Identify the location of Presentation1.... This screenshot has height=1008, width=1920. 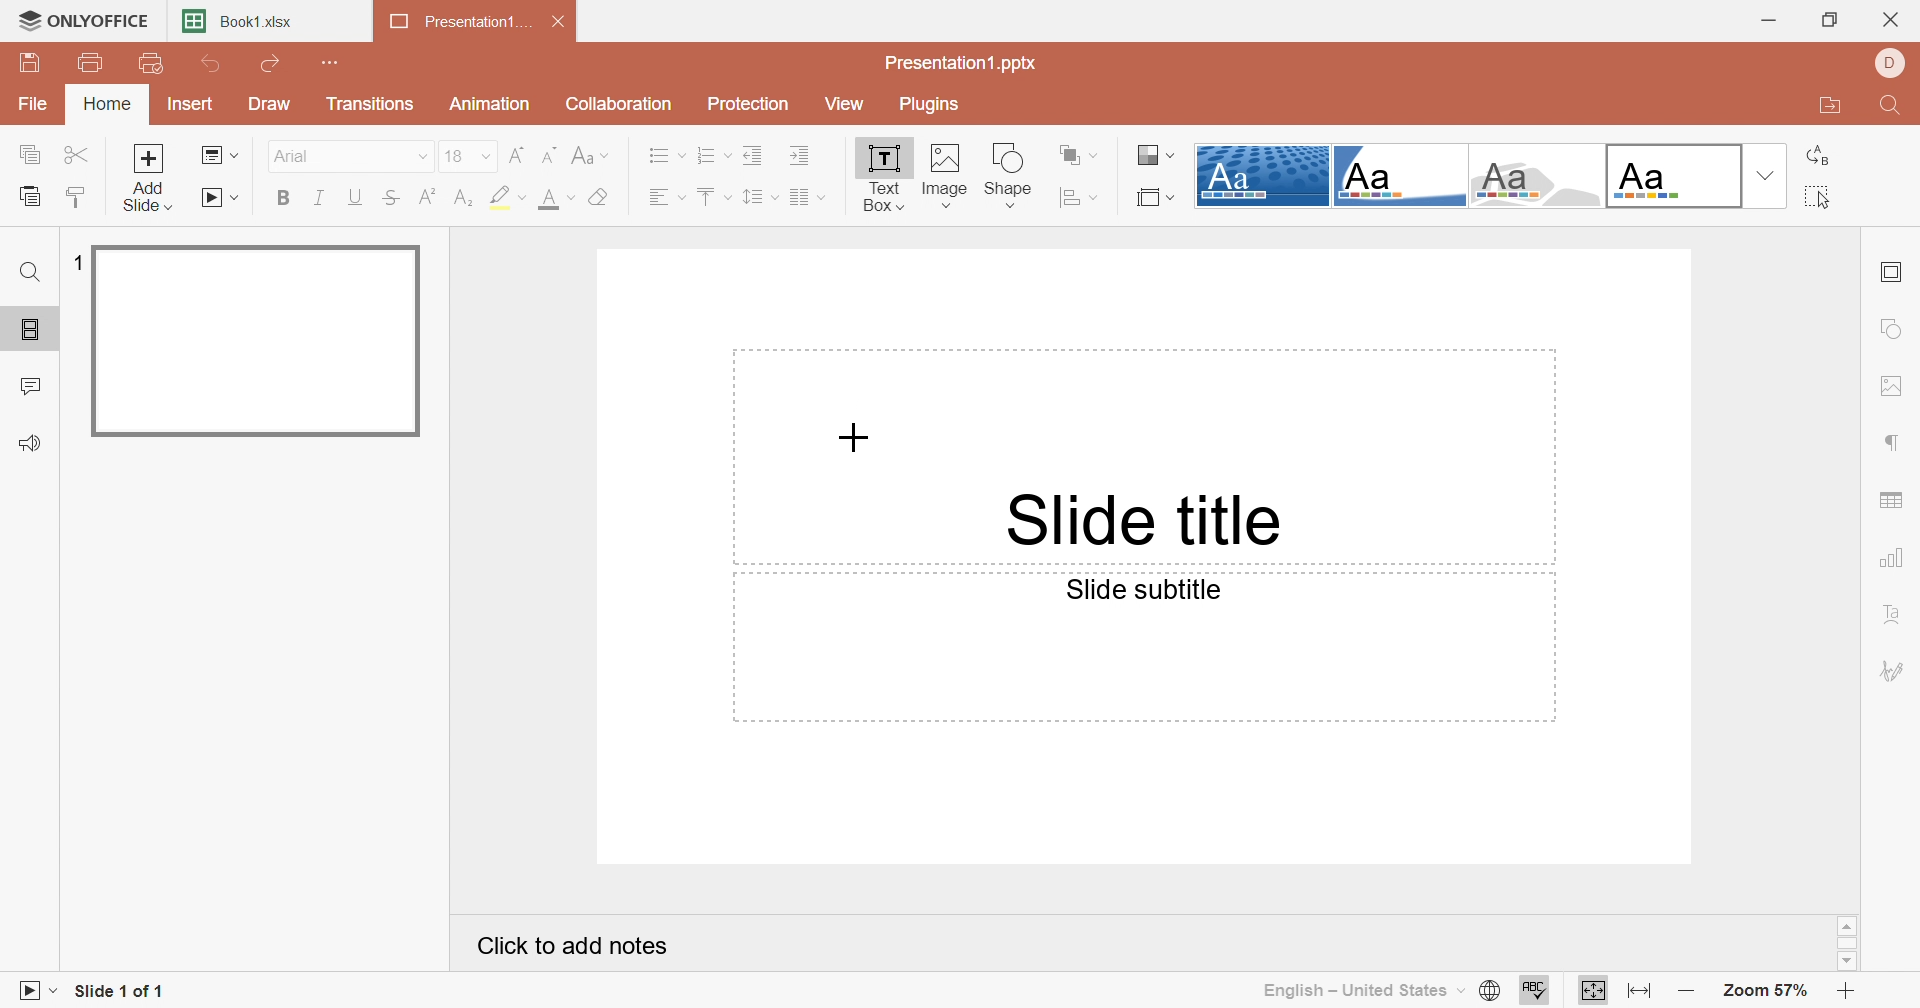
(457, 20).